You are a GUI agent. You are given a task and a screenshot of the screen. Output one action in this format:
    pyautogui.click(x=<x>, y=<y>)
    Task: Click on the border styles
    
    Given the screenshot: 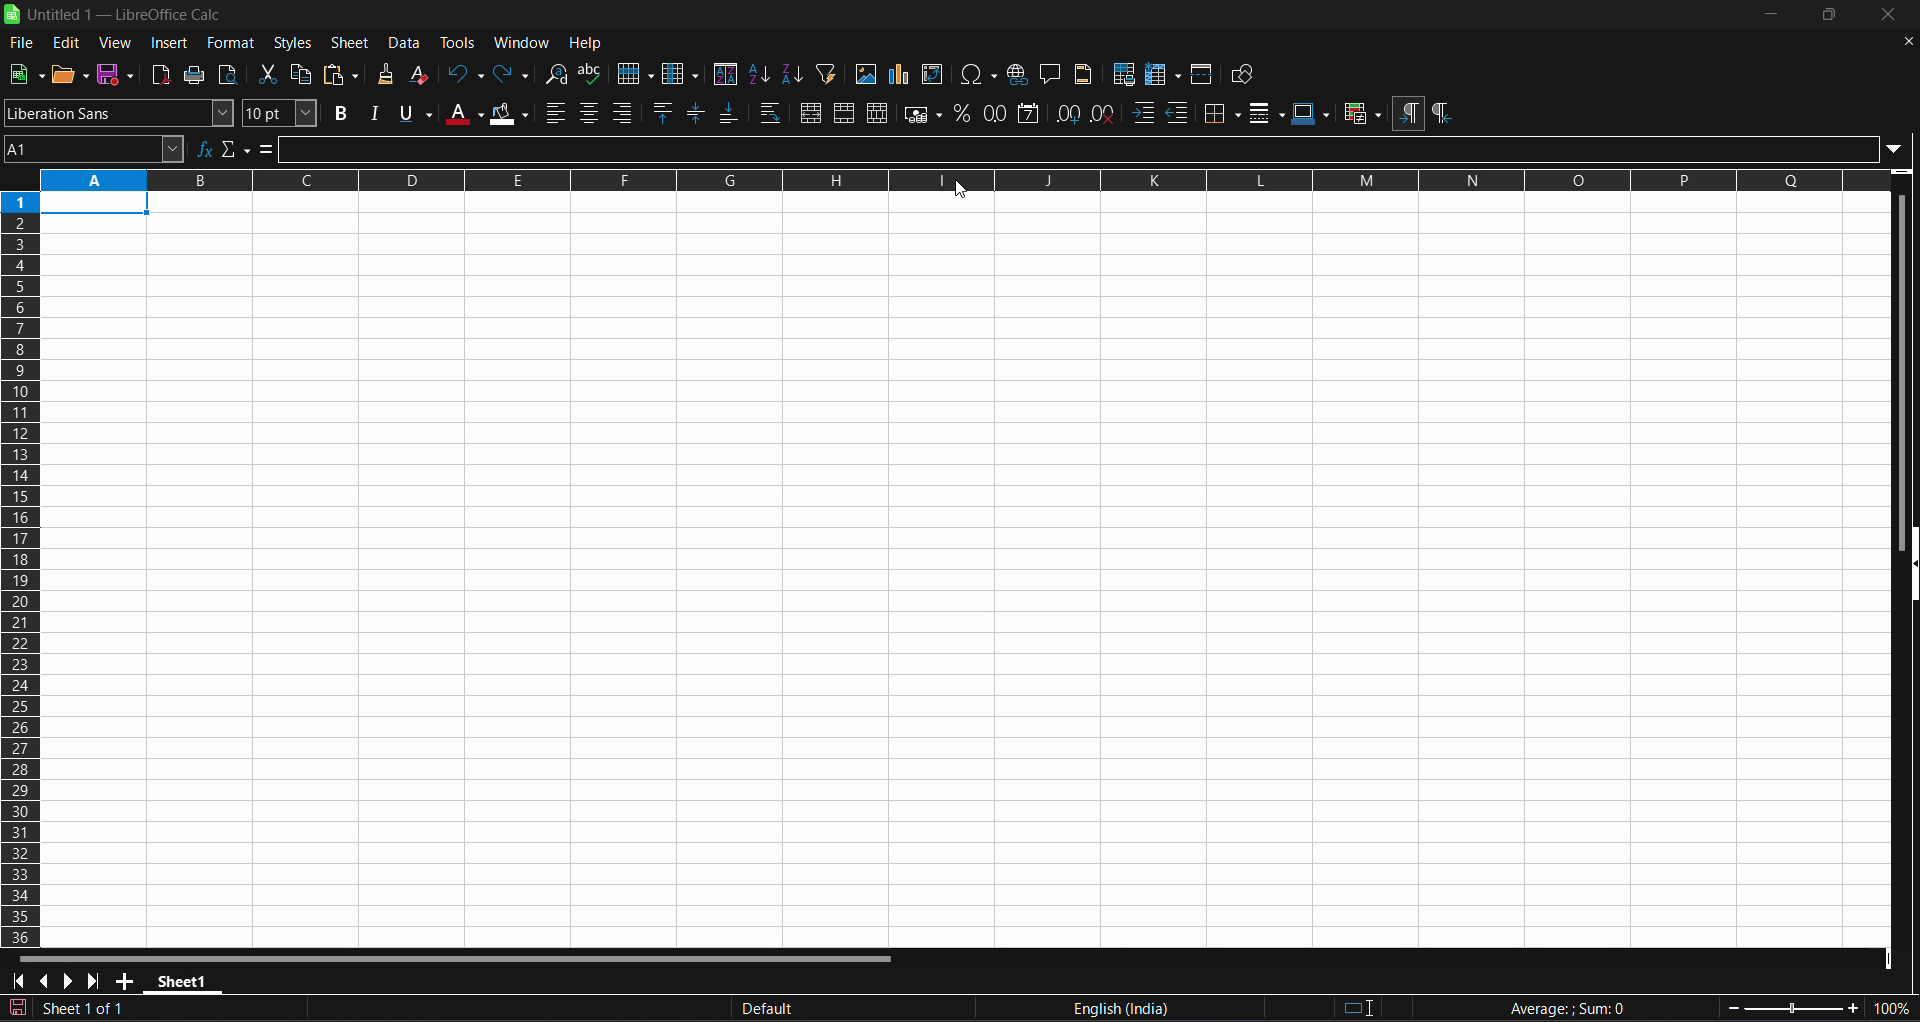 What is the action you would take?
    pyautogui.click(x=1266, y=113)
    